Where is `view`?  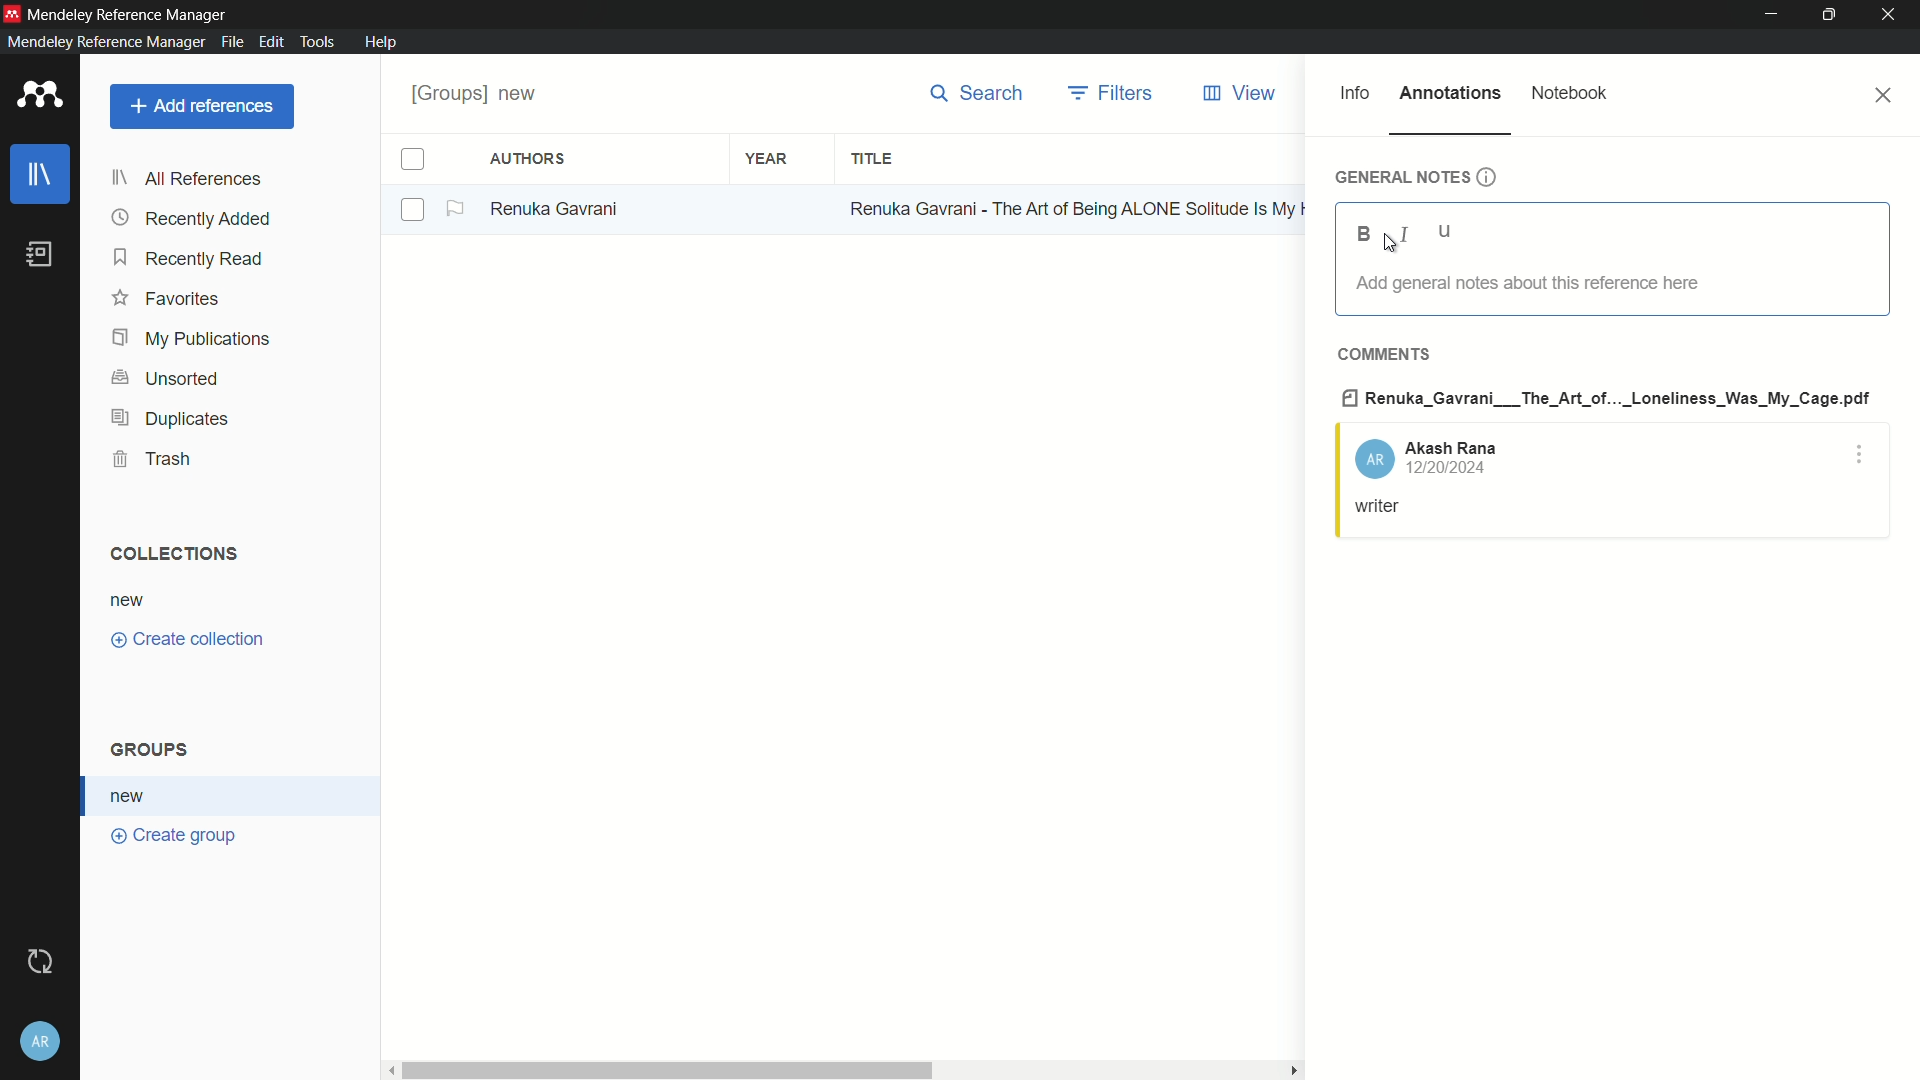
view is located at coordinates (1244, 93).